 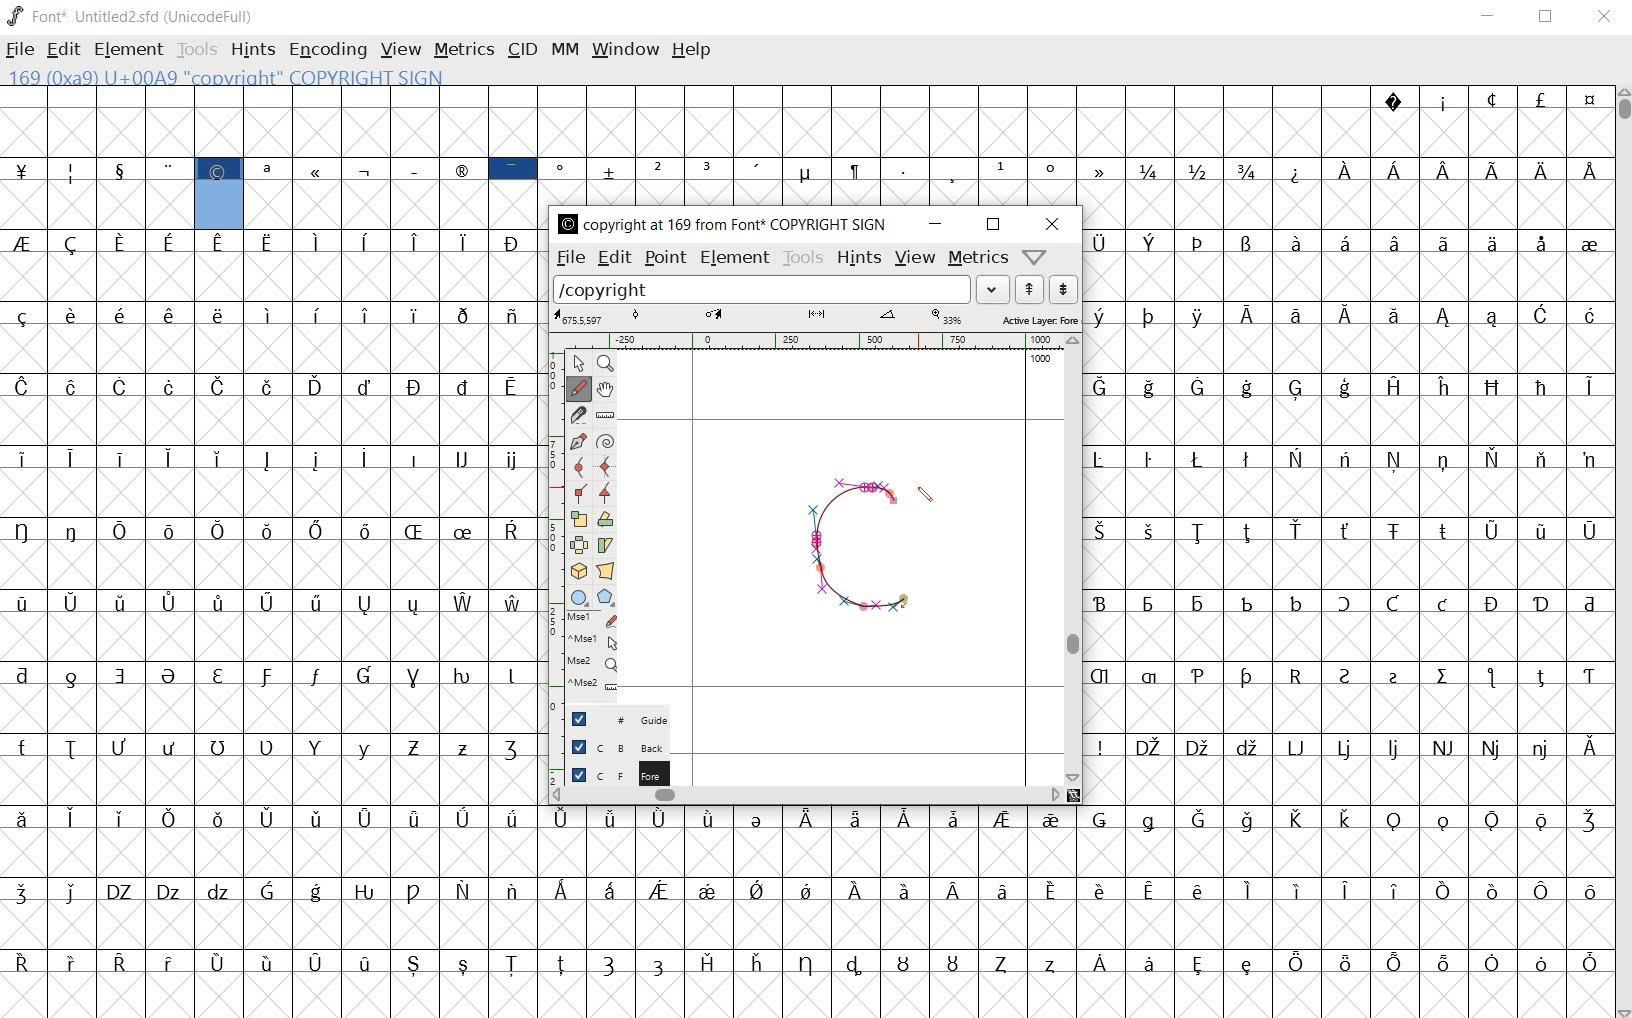 What do you see at coordinates (579, 596) in the screenshot?
I see `rectangle or ellipse` at bounding box center [579, 596].